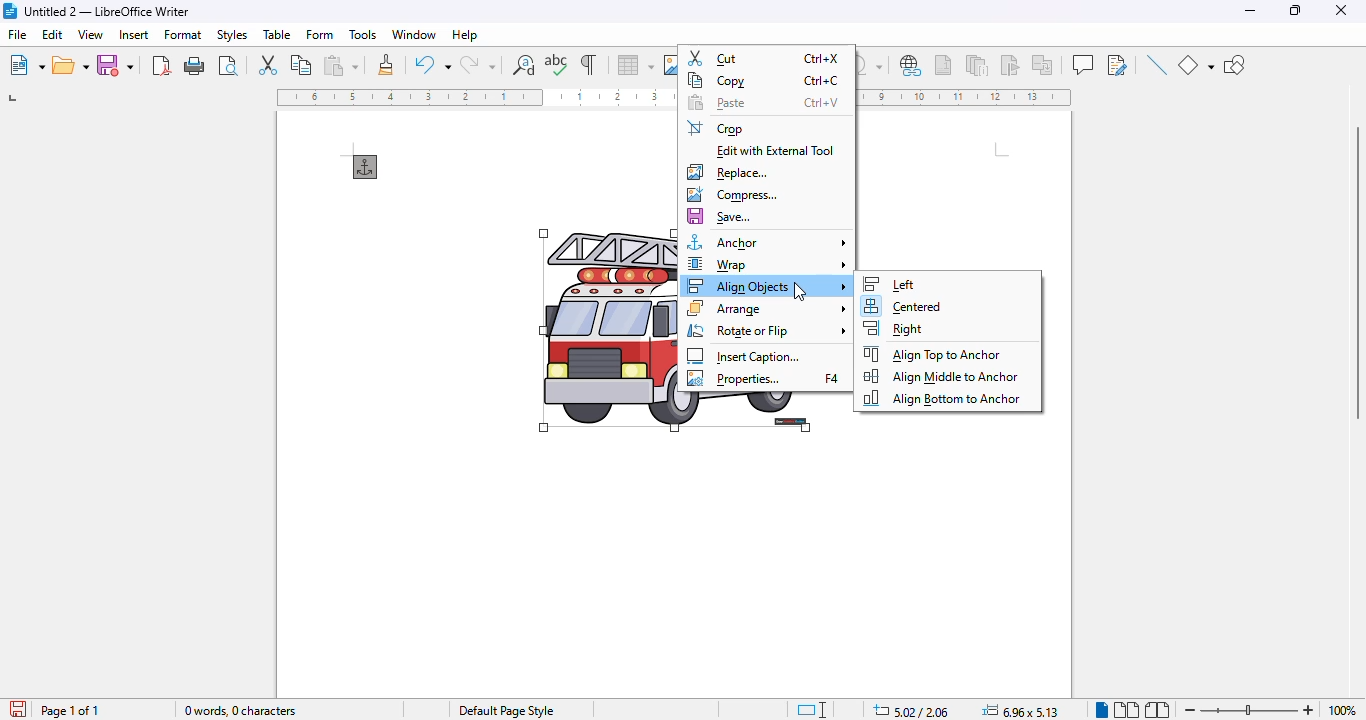 This screenshot has width=1366, height=720. I want to click on multi-page view, so click(1127, 710).